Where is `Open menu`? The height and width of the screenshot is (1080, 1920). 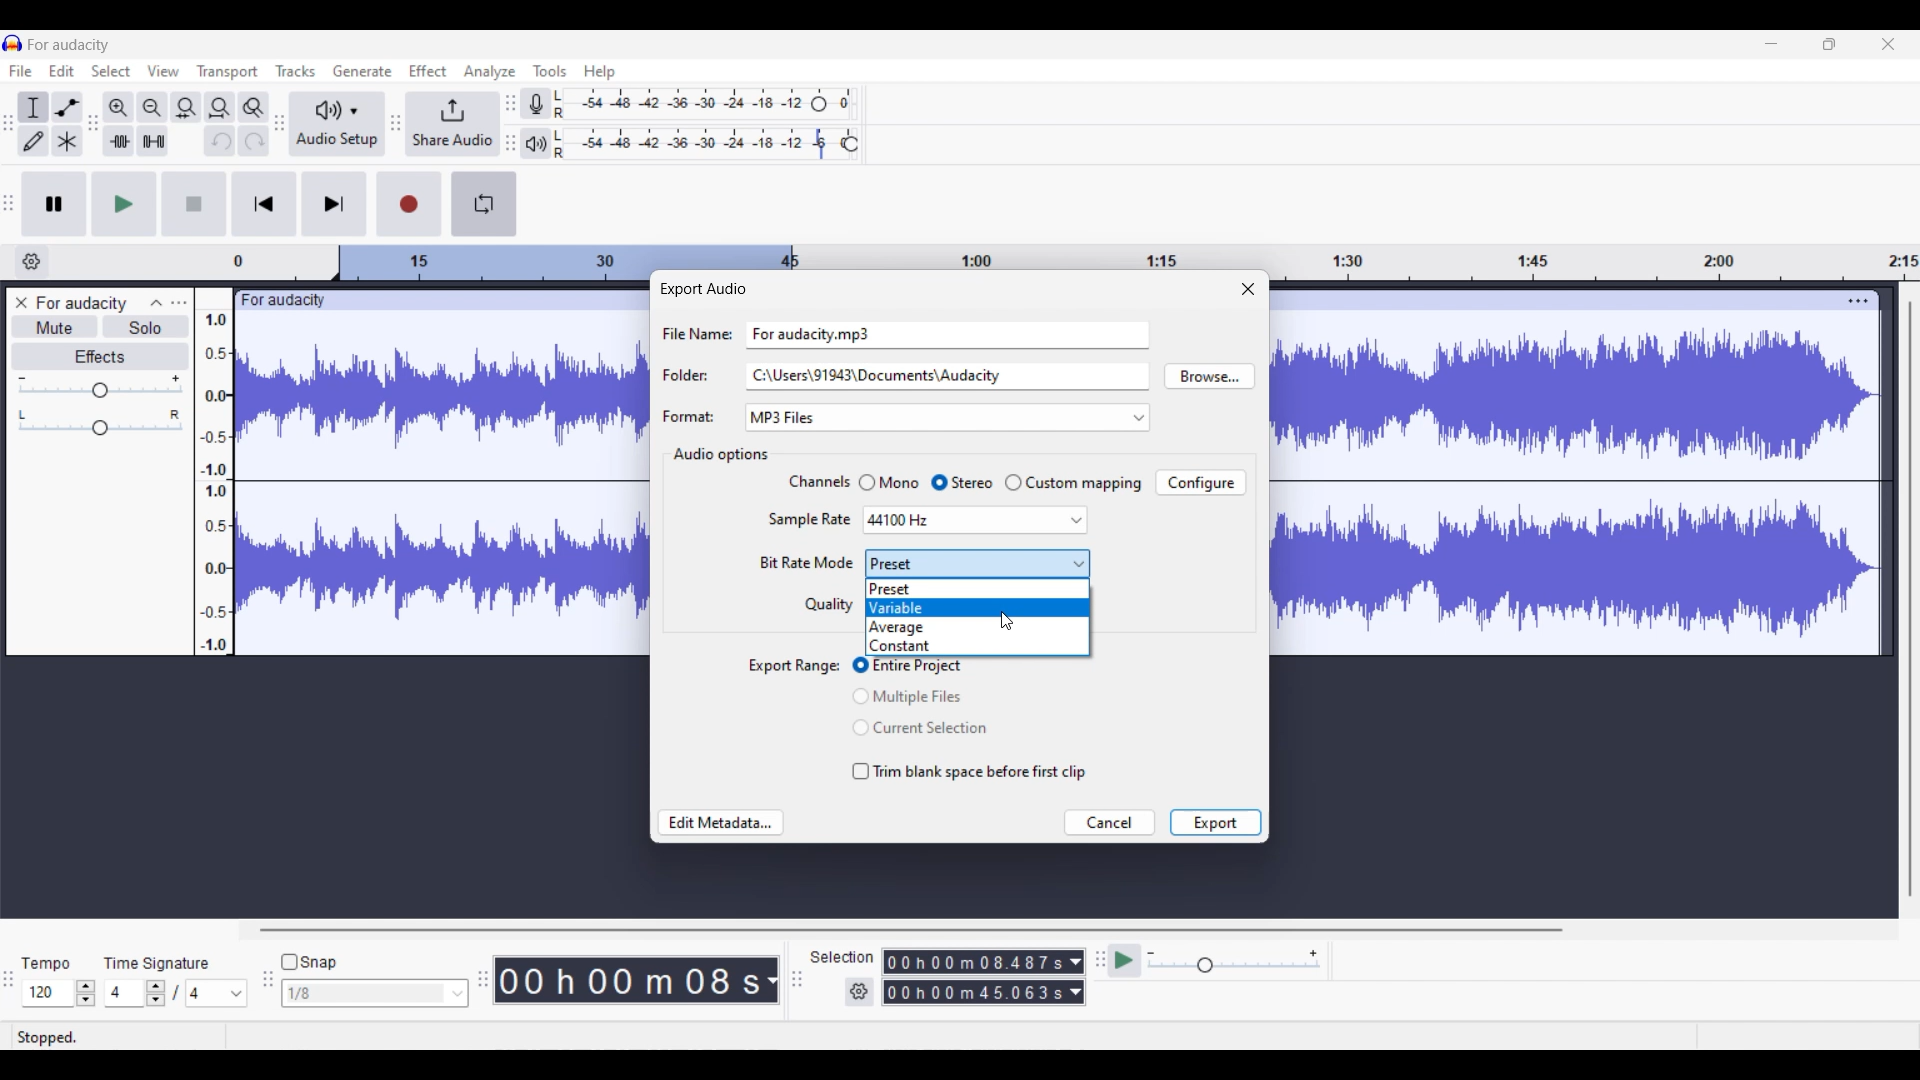 Open menu is located at coordinates (179, 302).